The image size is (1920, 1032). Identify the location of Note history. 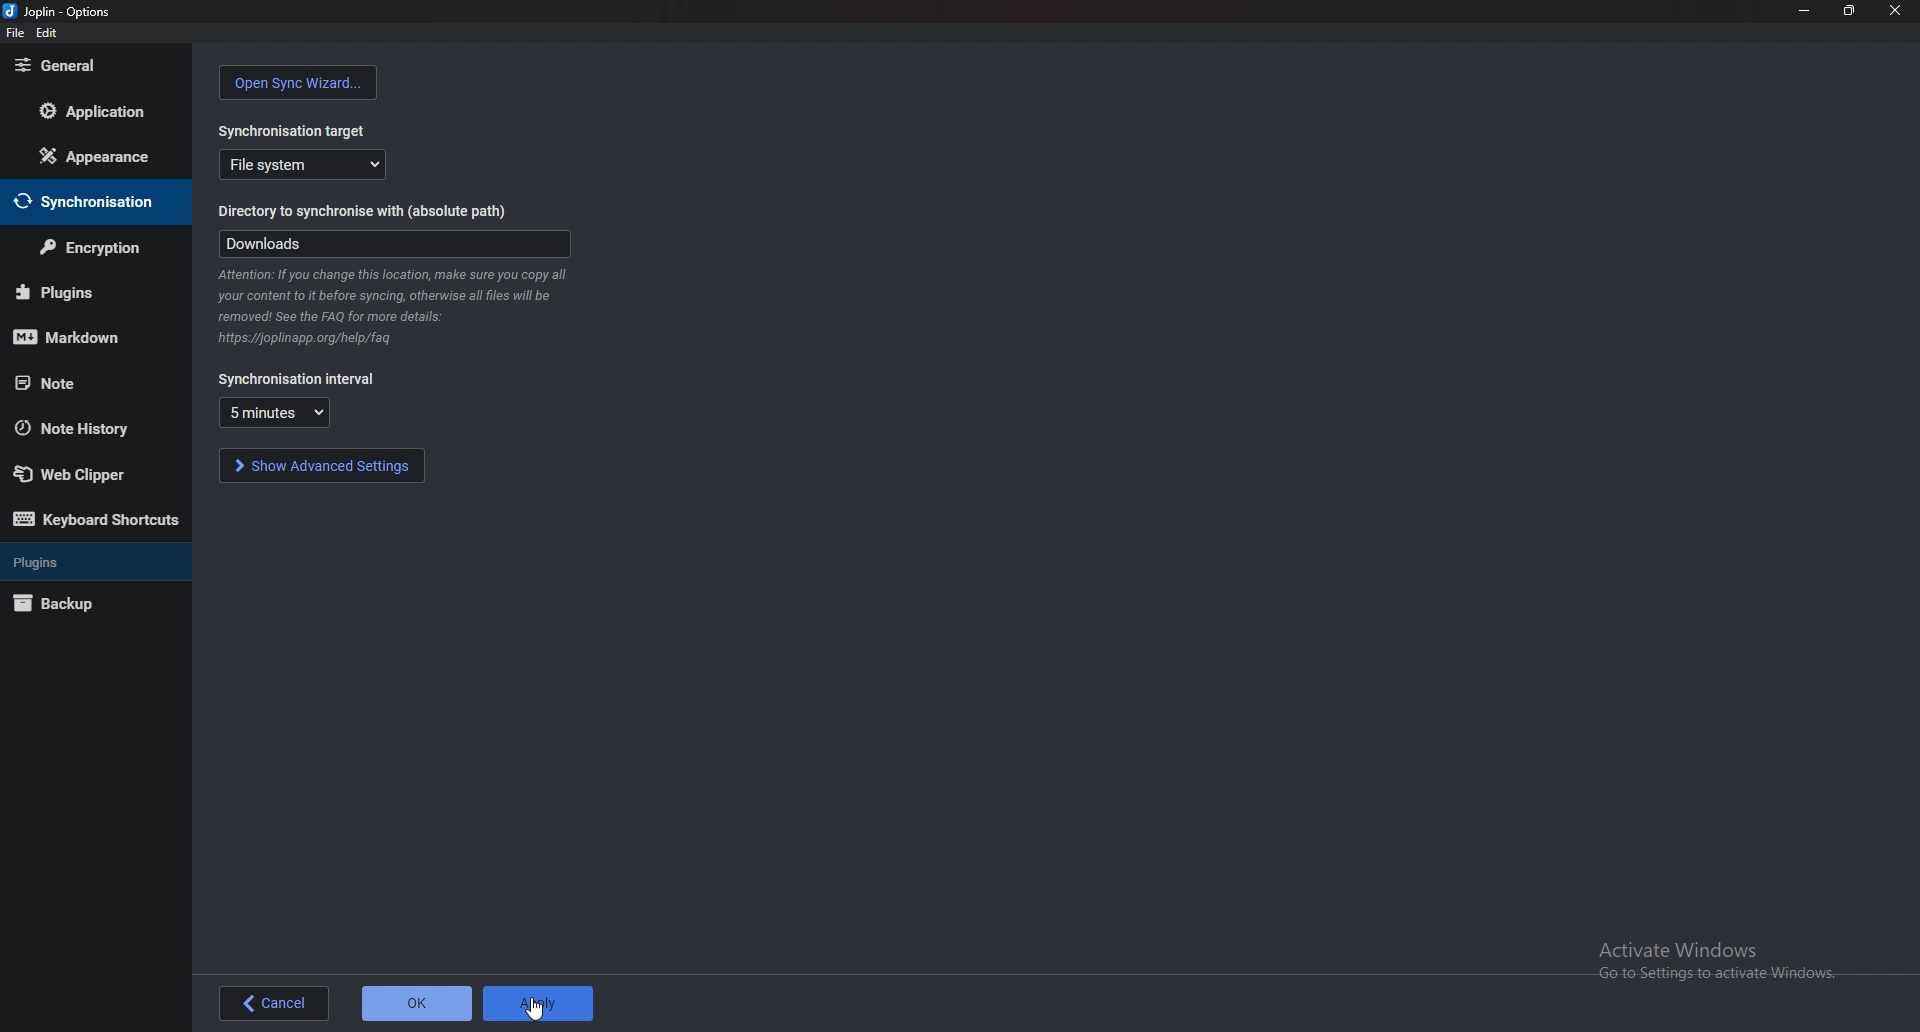
(94, 428).